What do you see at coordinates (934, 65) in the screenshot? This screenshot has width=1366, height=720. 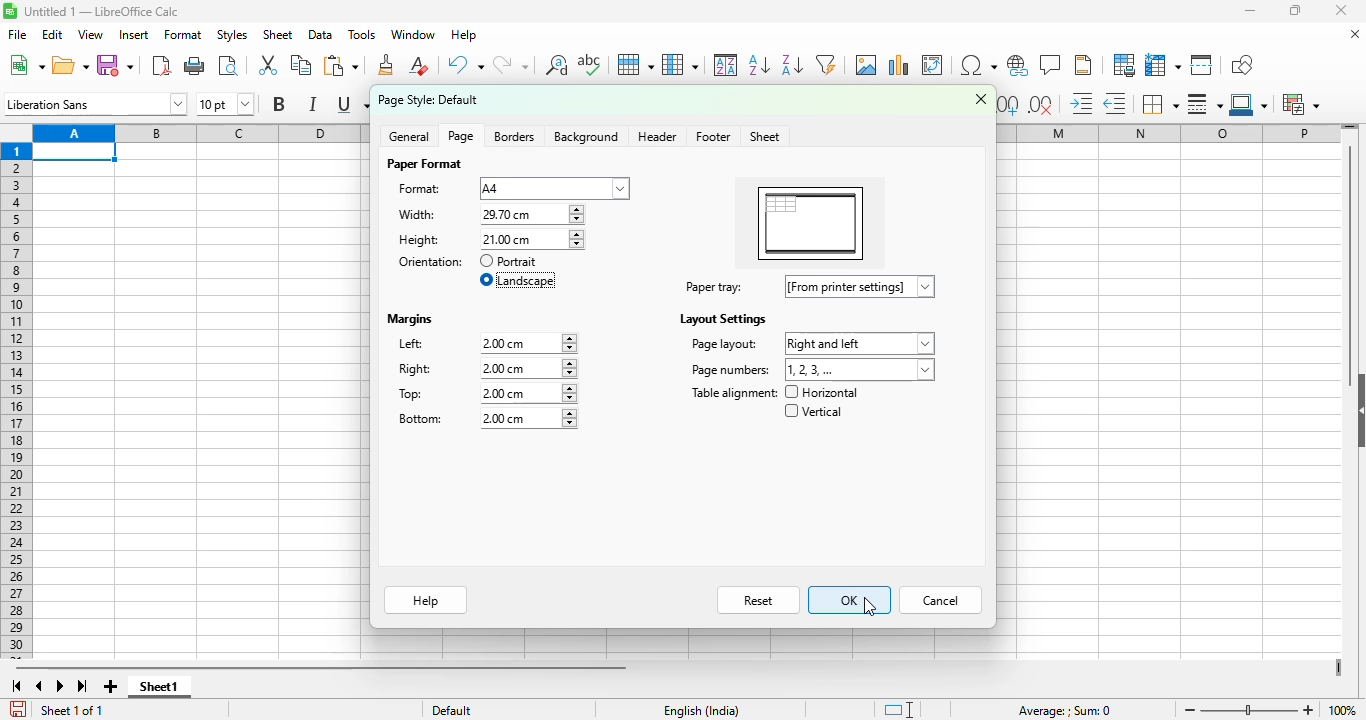 I see `insert or edit pivot table` at bounding box center [934, 65].